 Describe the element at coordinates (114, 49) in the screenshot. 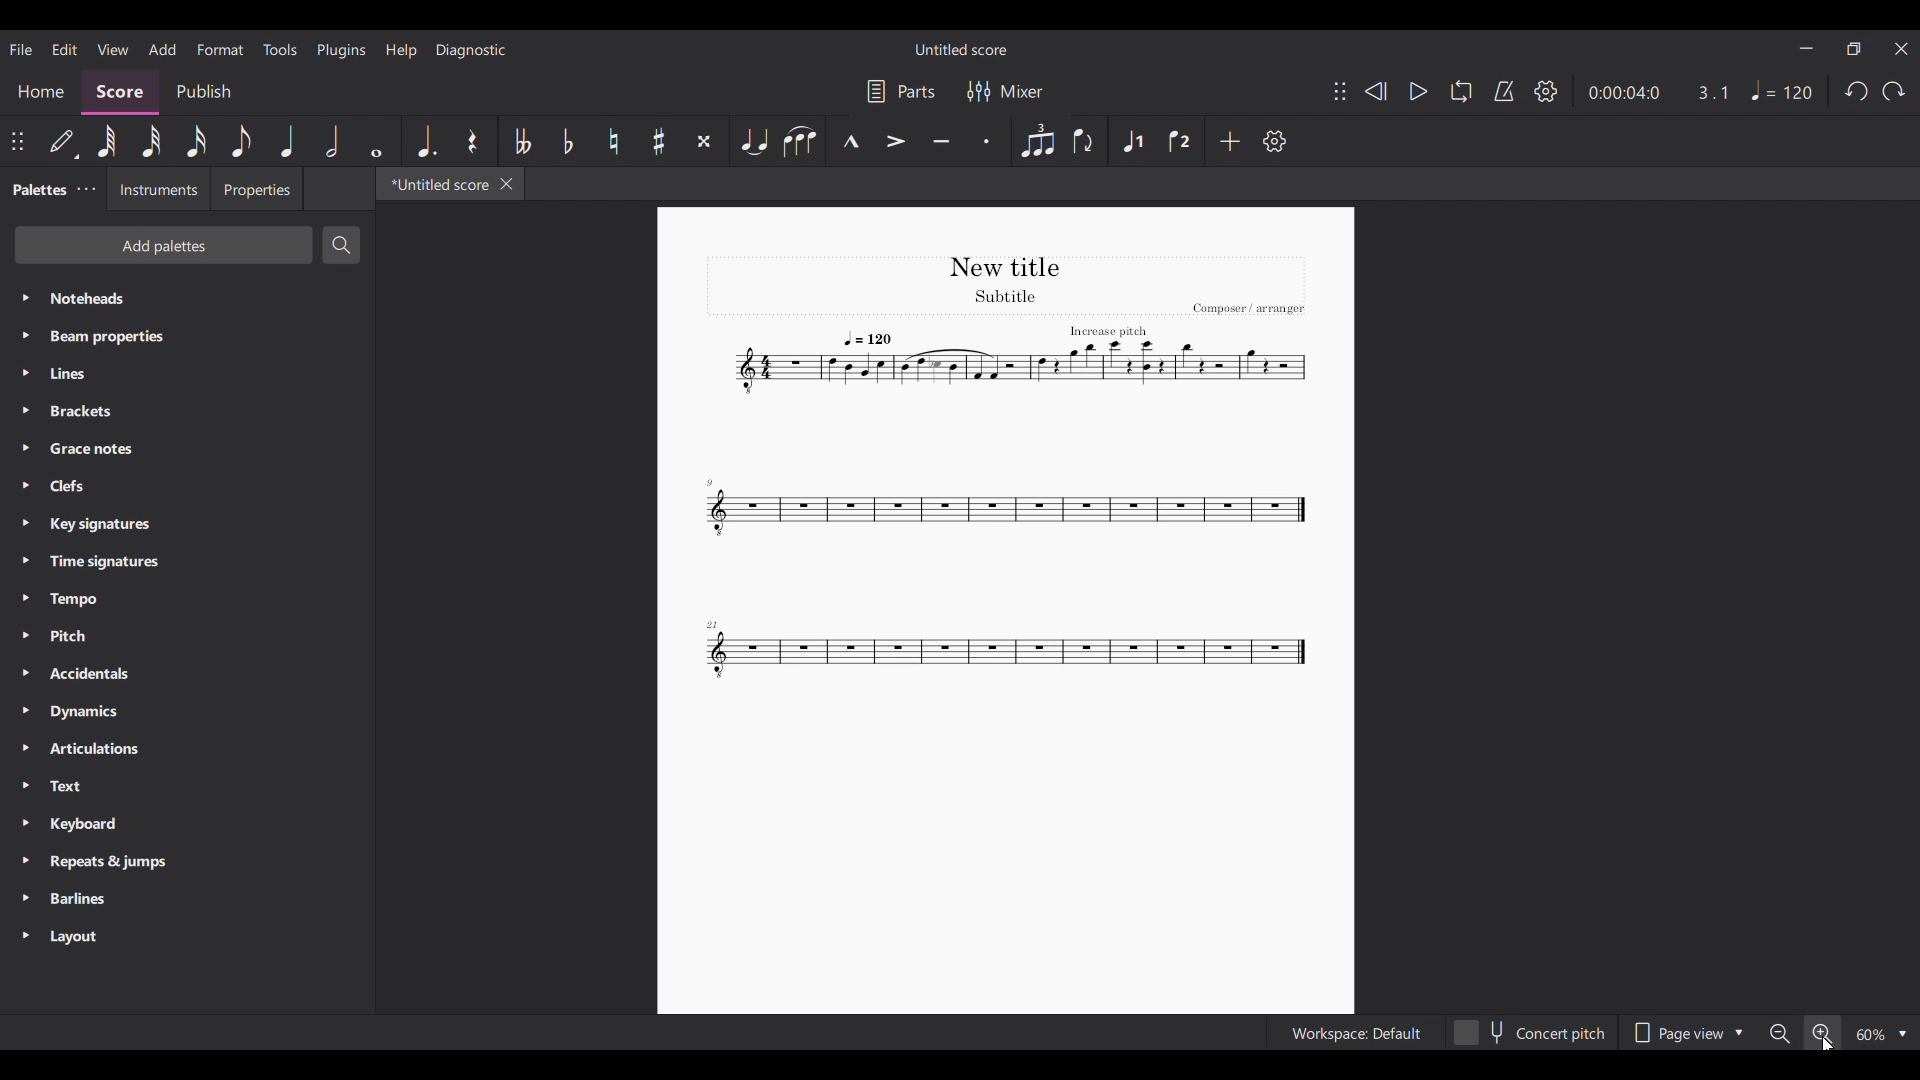

I see `View menu` at that location.